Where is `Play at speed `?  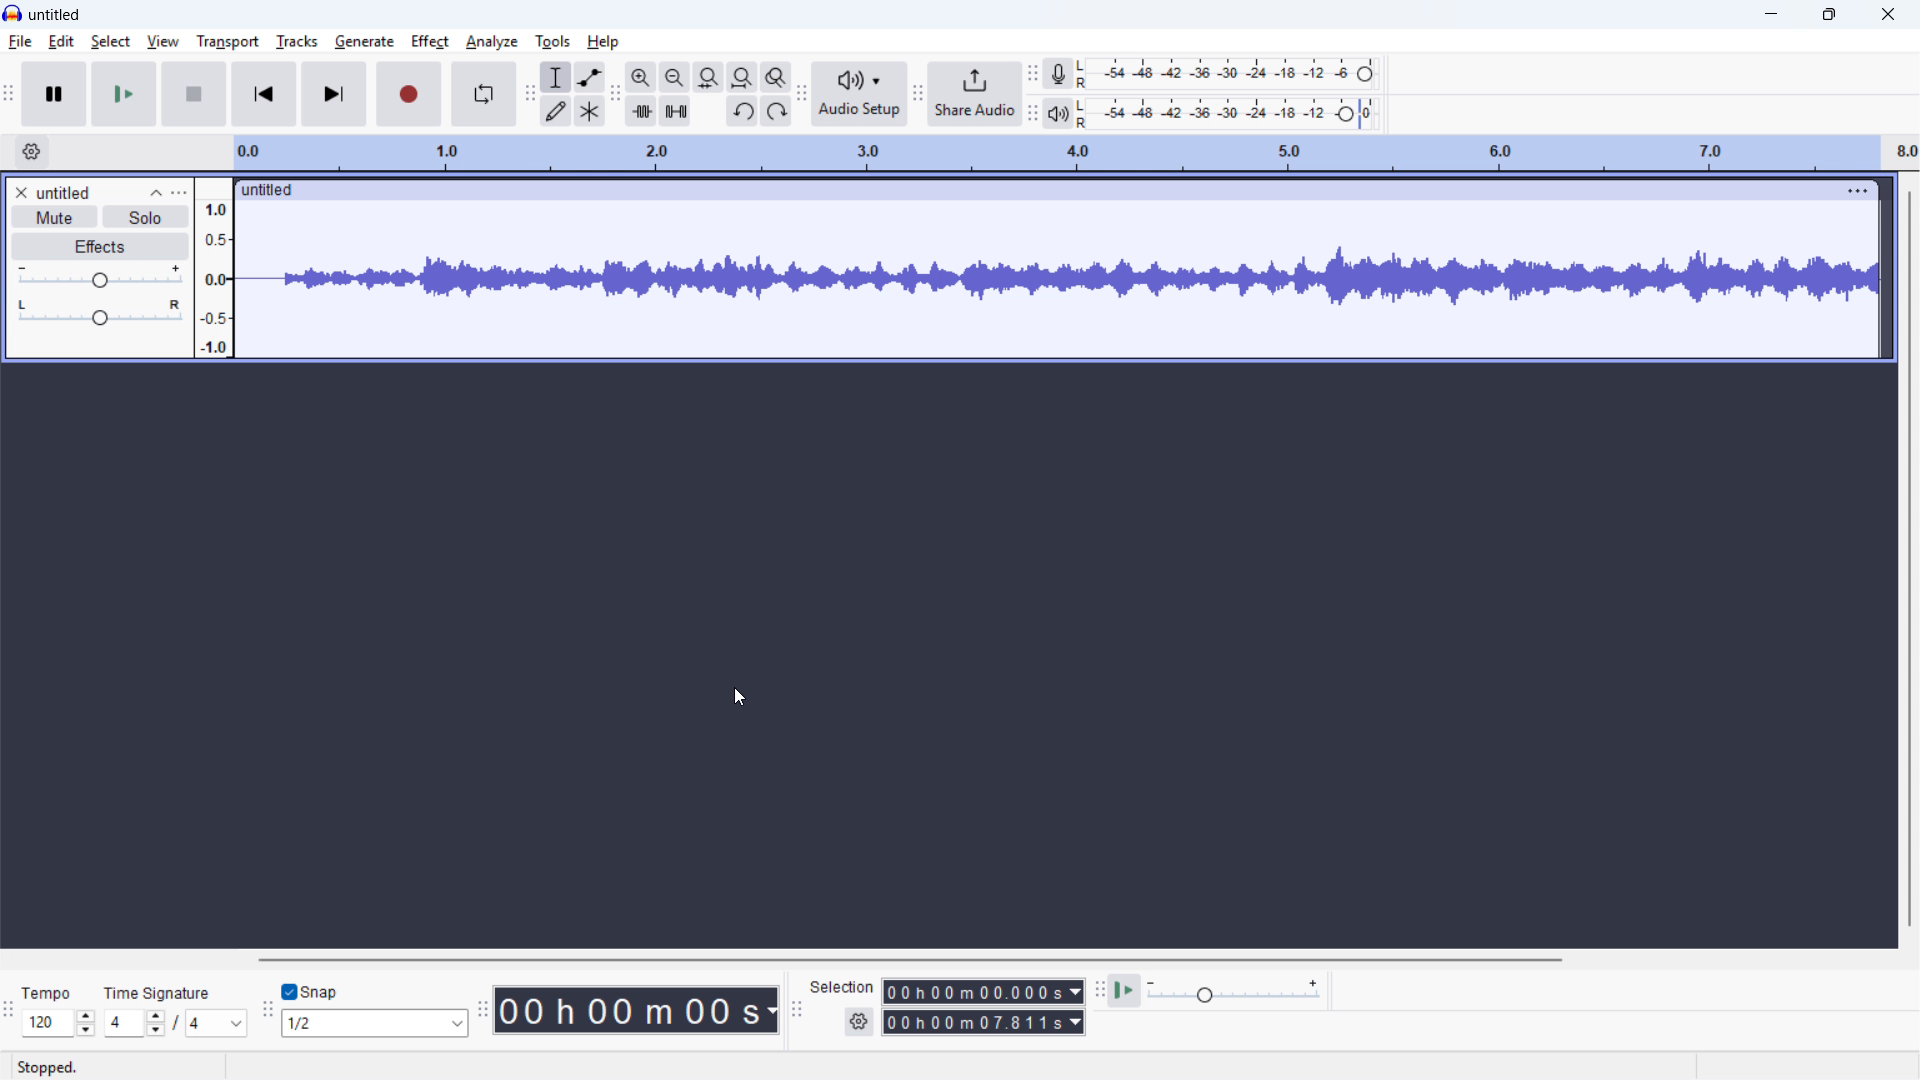 Play at speed  is located at coordinates (1122, 991).